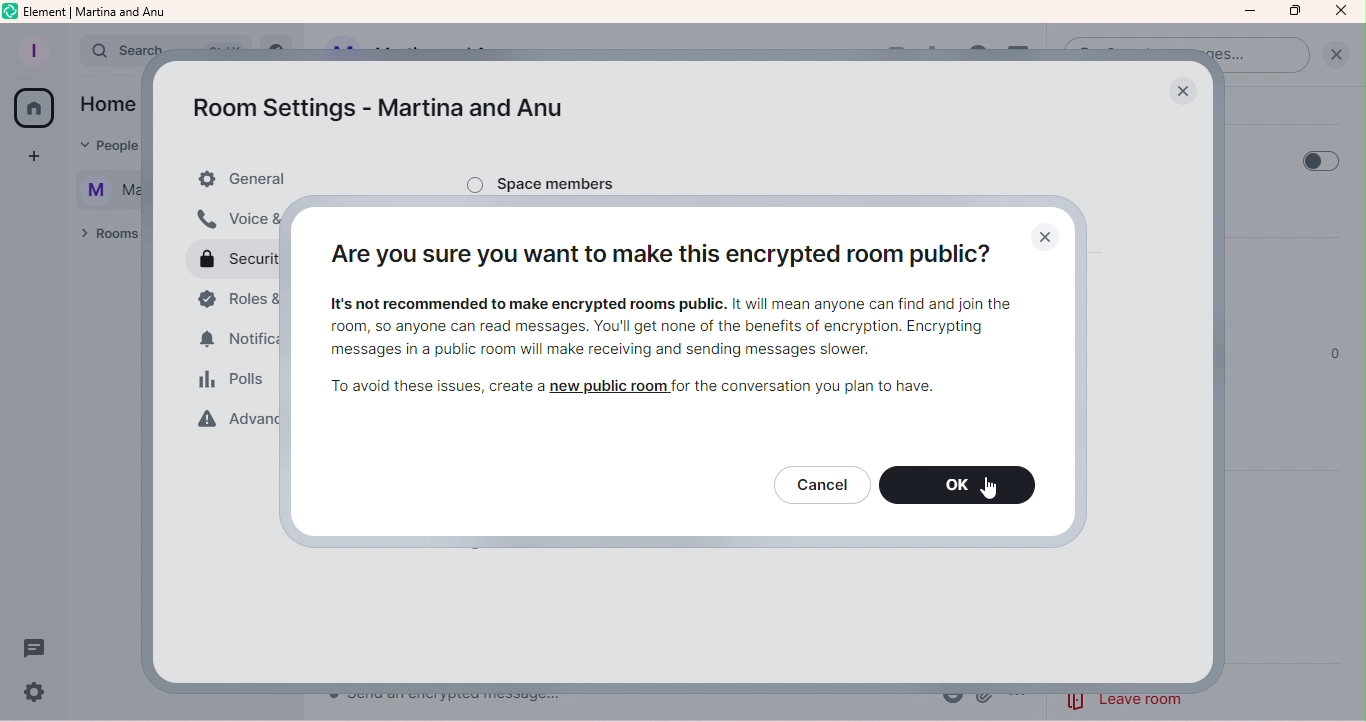 The width and height of the screenshot is (1366, 722). I want to click on Toggle, so click(1313, 161).